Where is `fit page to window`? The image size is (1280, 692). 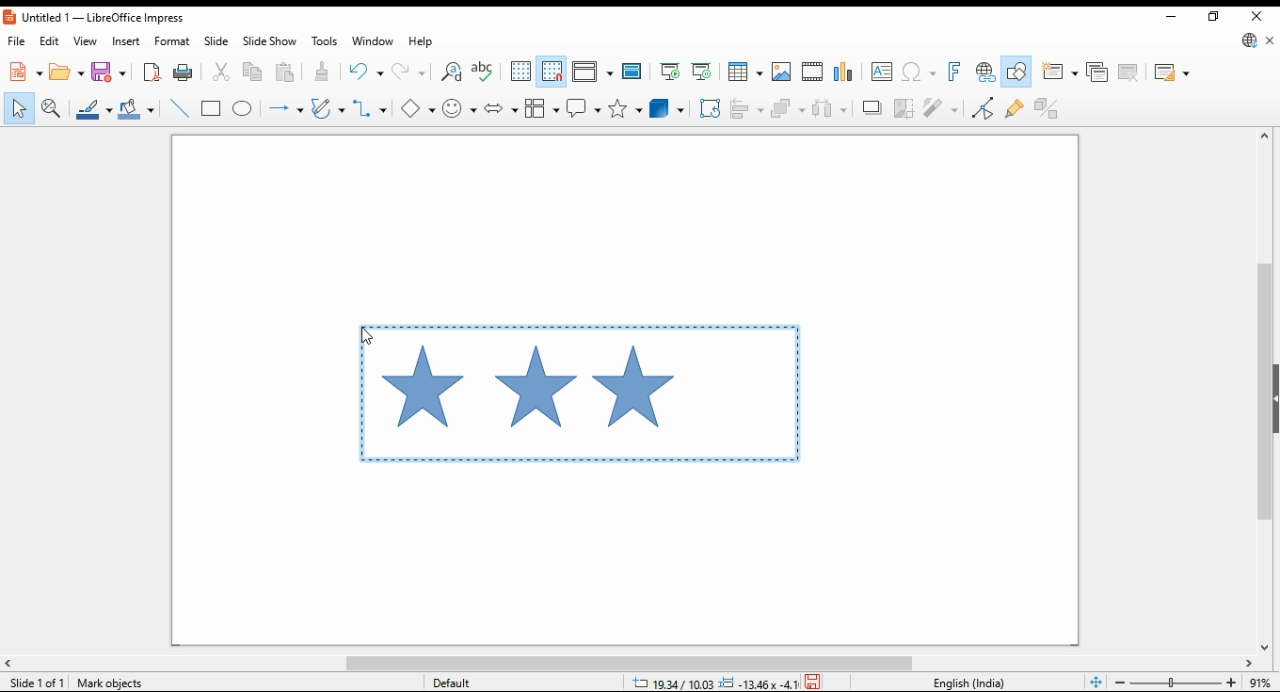
fit page to window is located at coordinates (1097, 681).